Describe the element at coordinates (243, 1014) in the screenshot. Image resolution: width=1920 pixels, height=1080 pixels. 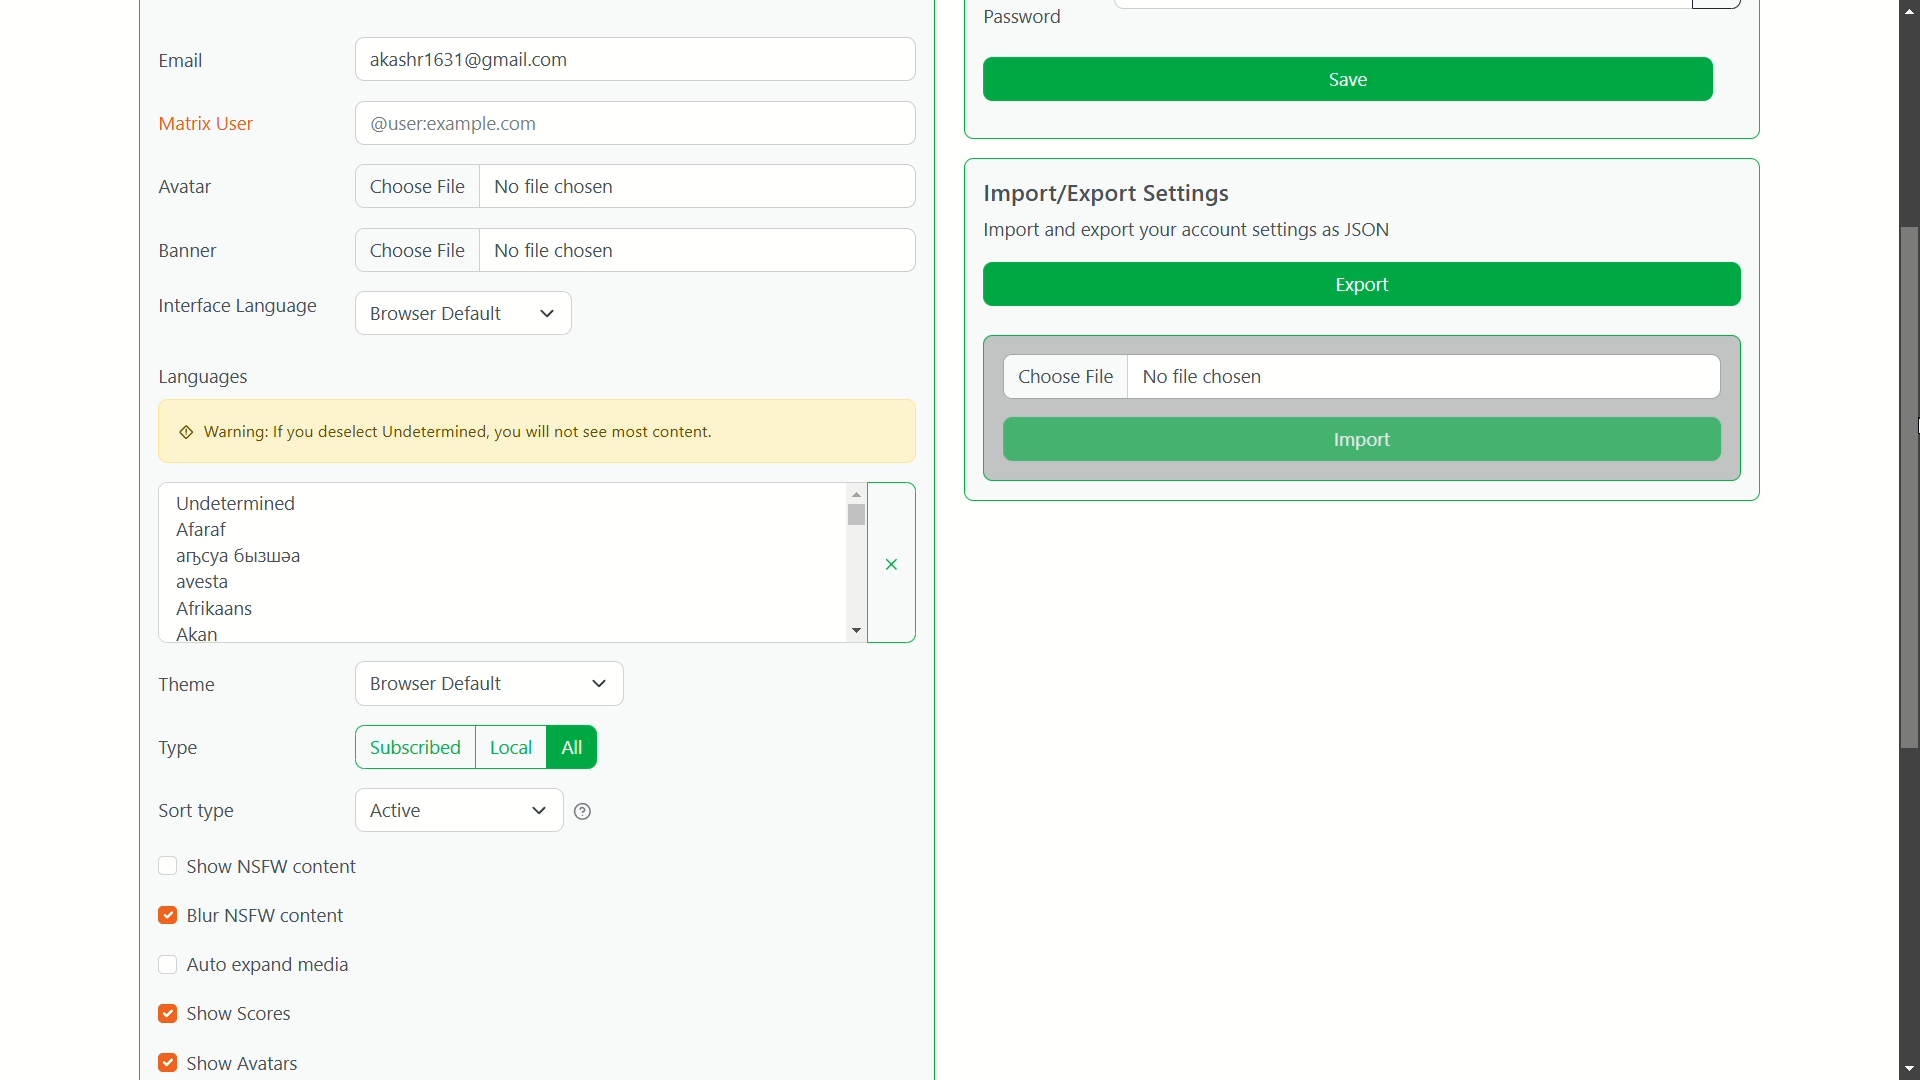
I see `show scores` at that location.